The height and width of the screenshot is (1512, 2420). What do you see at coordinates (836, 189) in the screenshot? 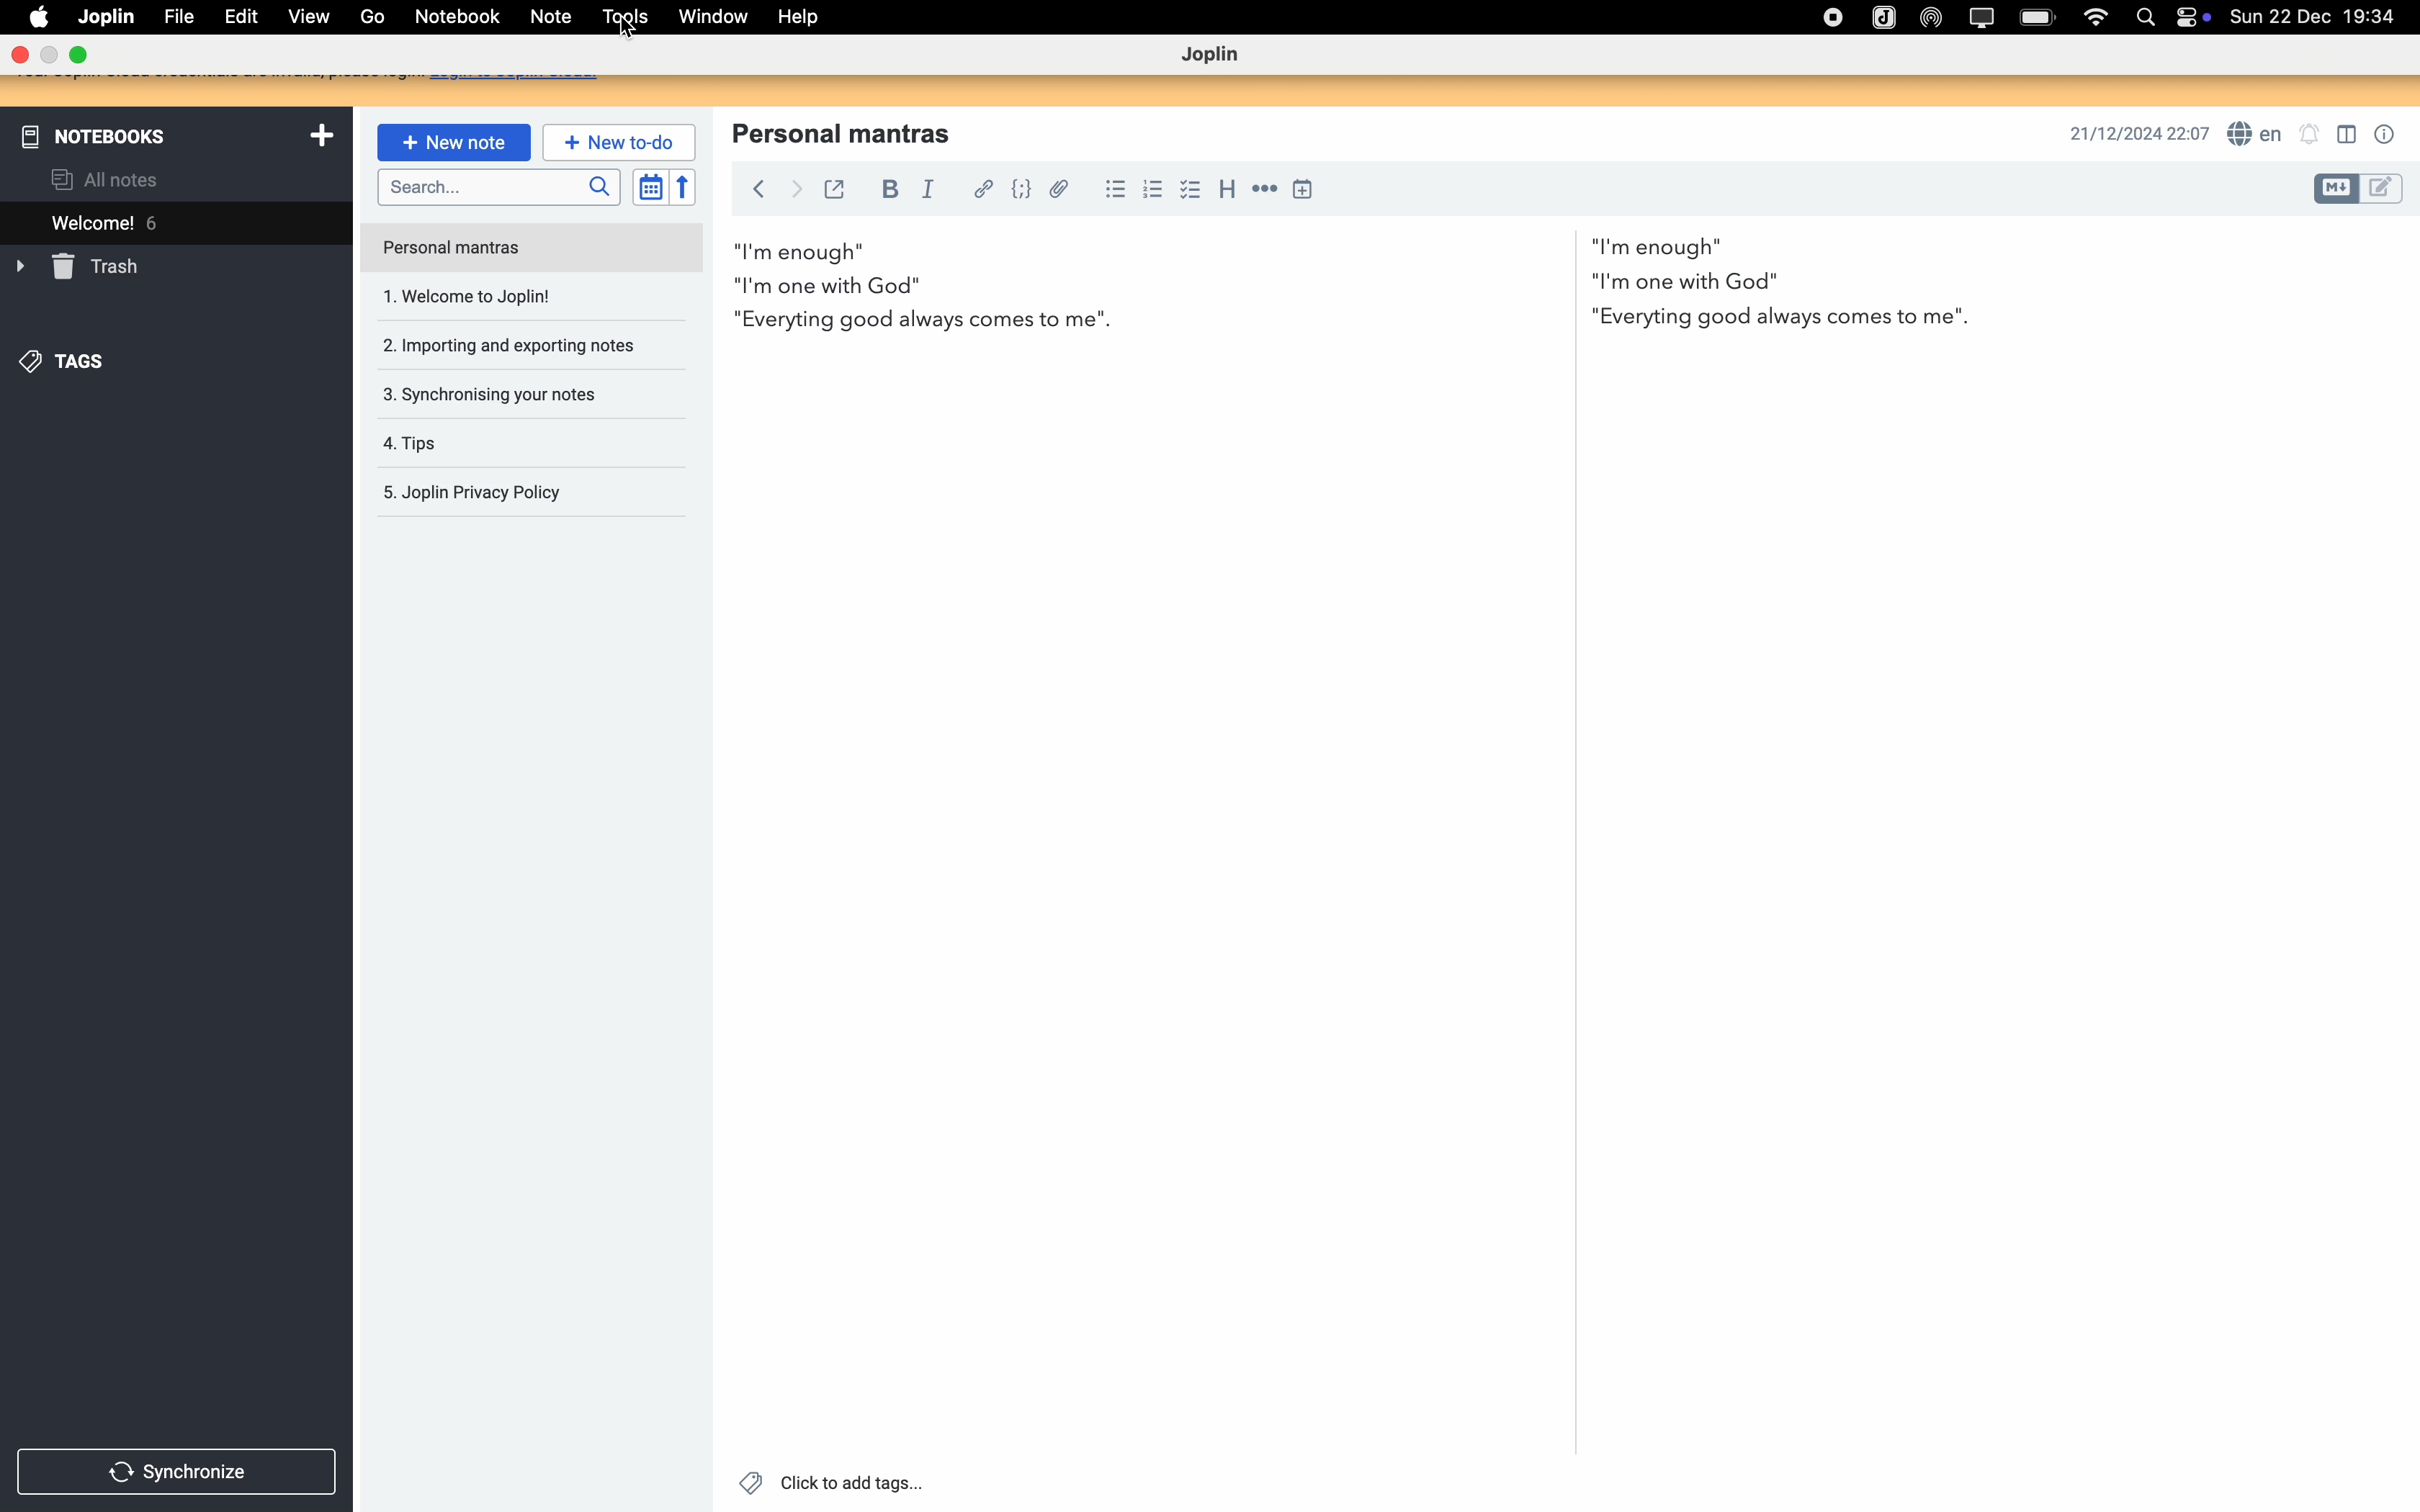
I see `toggle external editing` at bounding box center [836, 189].